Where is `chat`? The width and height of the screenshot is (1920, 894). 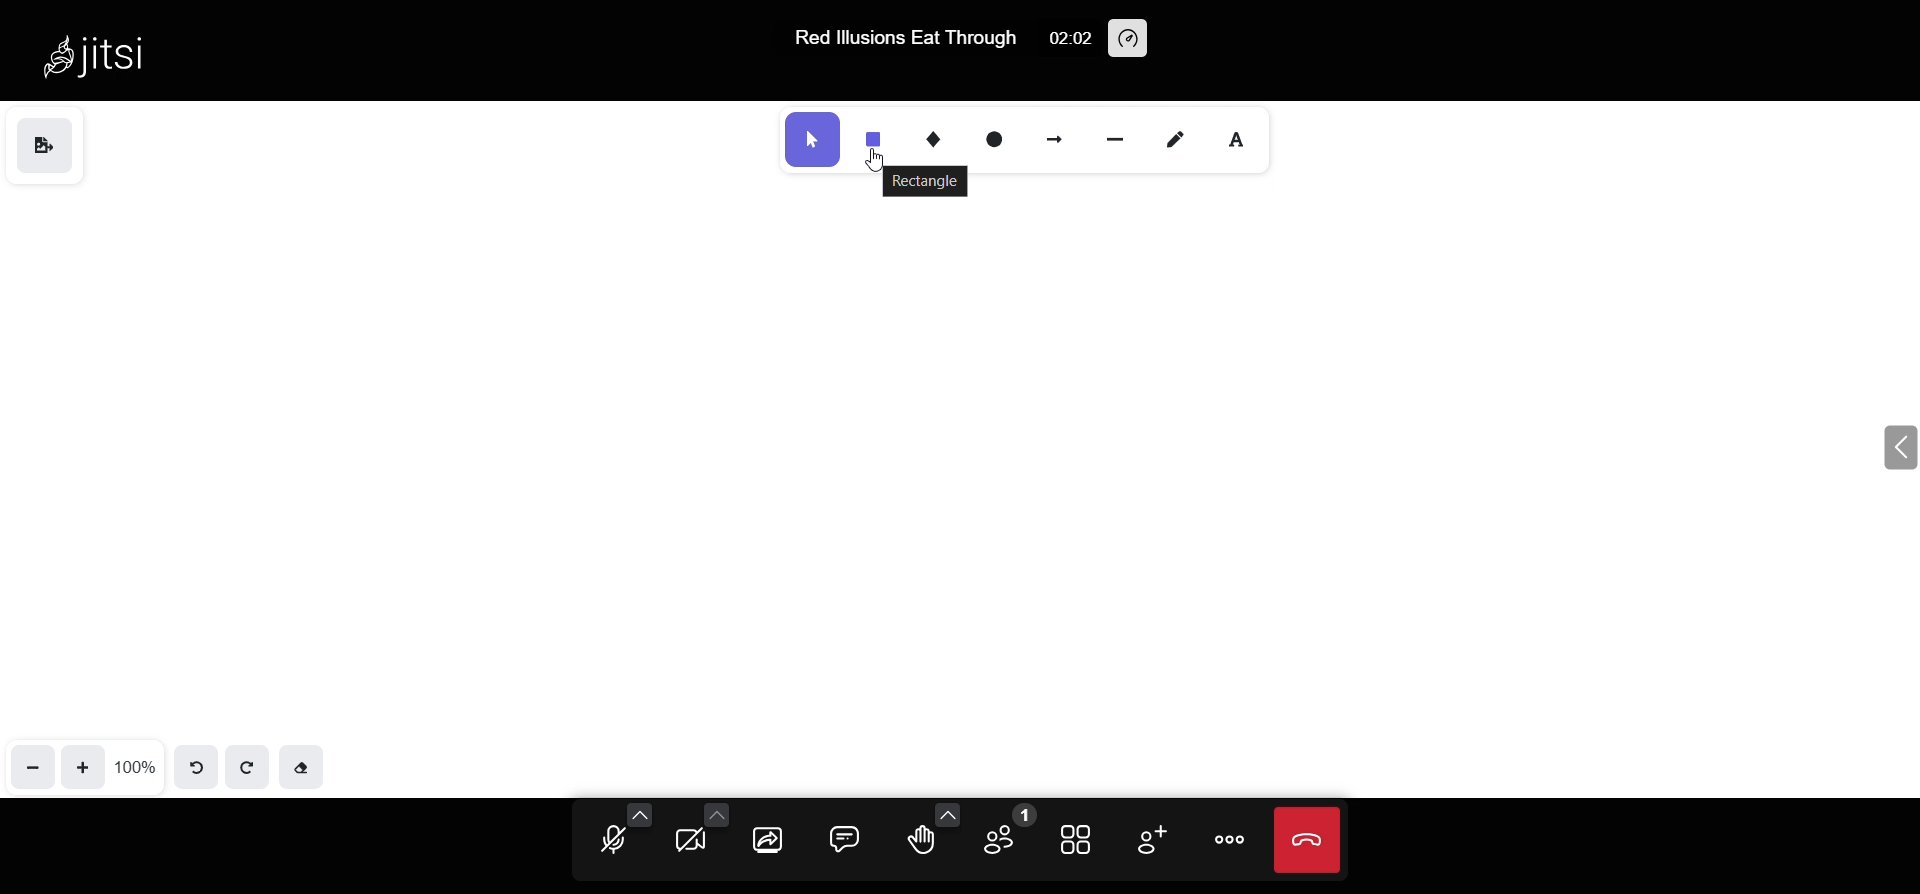 chat is located at coordinates (845, 837).